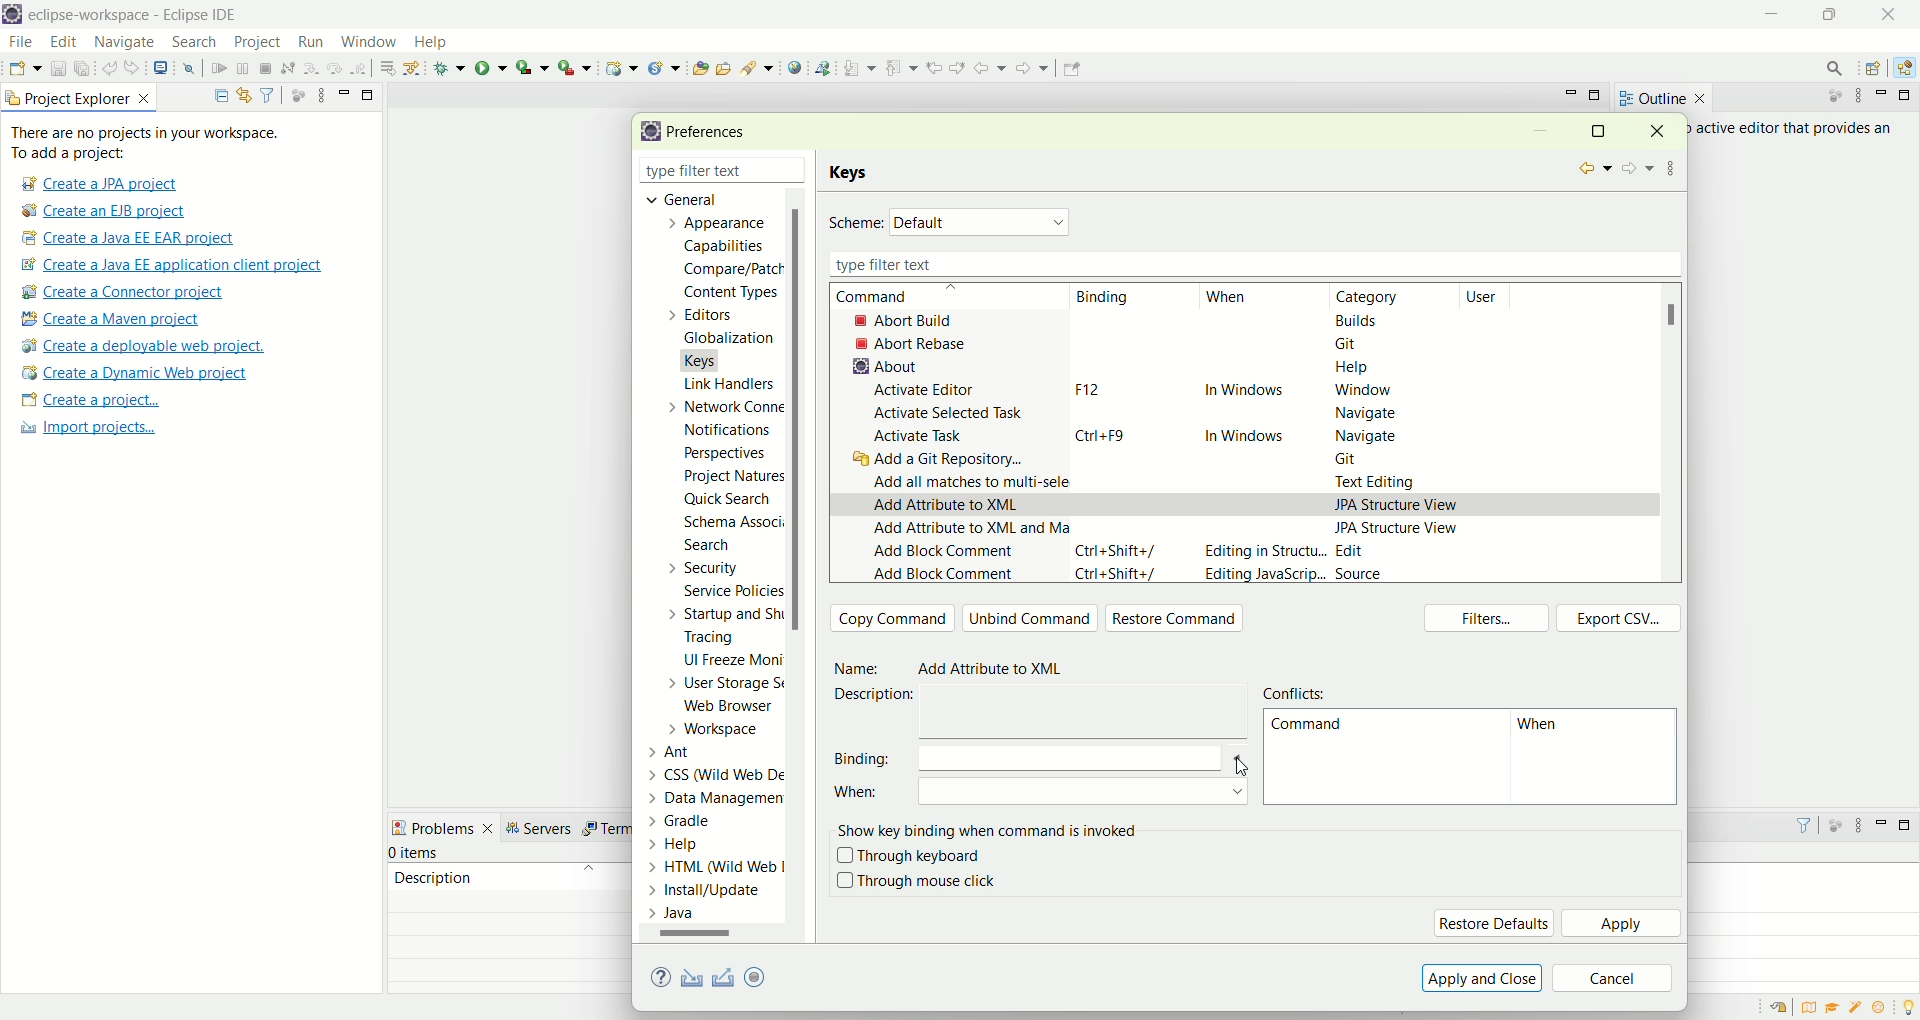 This screenshot has width=1920, height=1020. I want to click on filters, so click(1491, 620).